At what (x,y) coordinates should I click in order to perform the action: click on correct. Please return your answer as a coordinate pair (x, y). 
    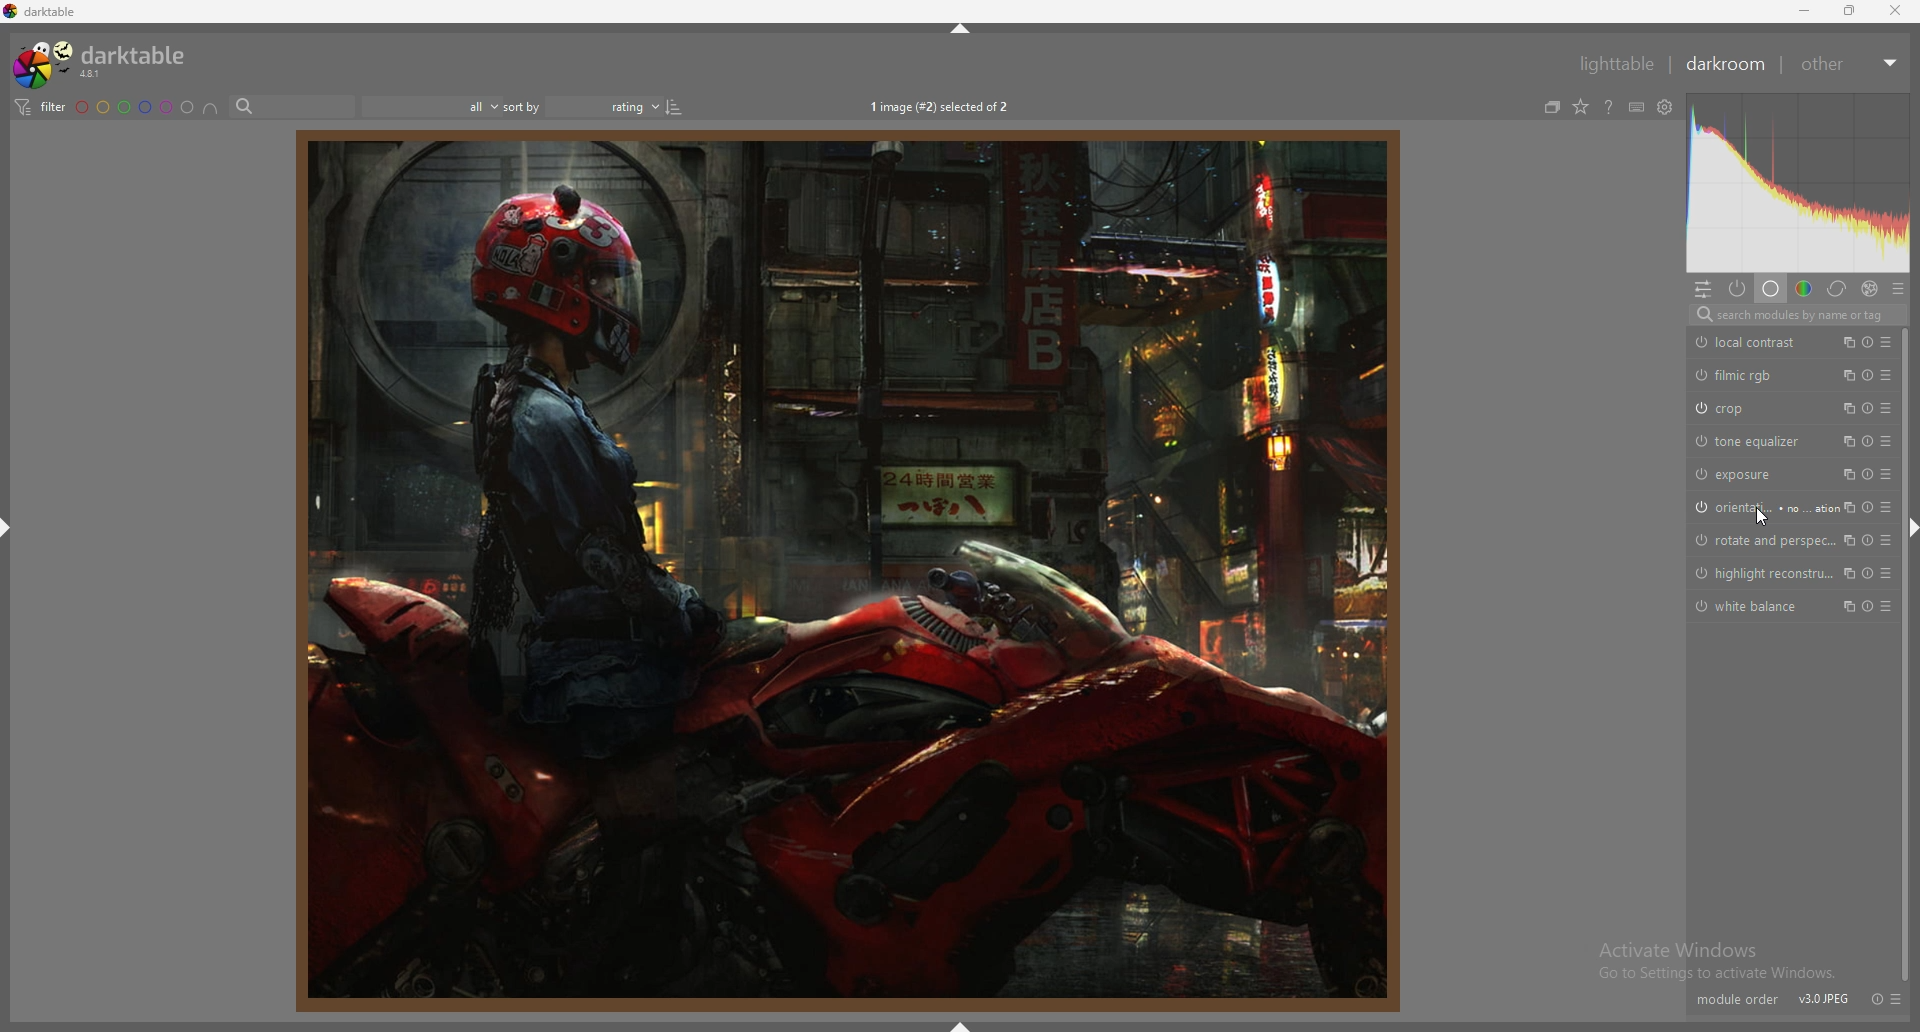
    Looking at the image, I should click on (1837, 290).